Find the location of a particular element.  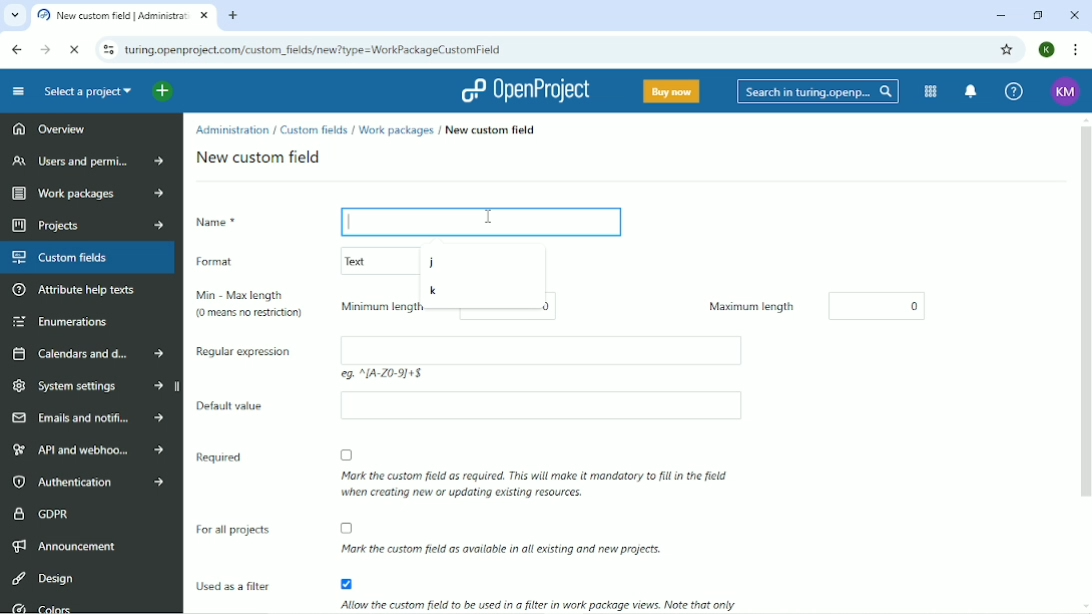

Empty box is located at coordinates (554, 346).